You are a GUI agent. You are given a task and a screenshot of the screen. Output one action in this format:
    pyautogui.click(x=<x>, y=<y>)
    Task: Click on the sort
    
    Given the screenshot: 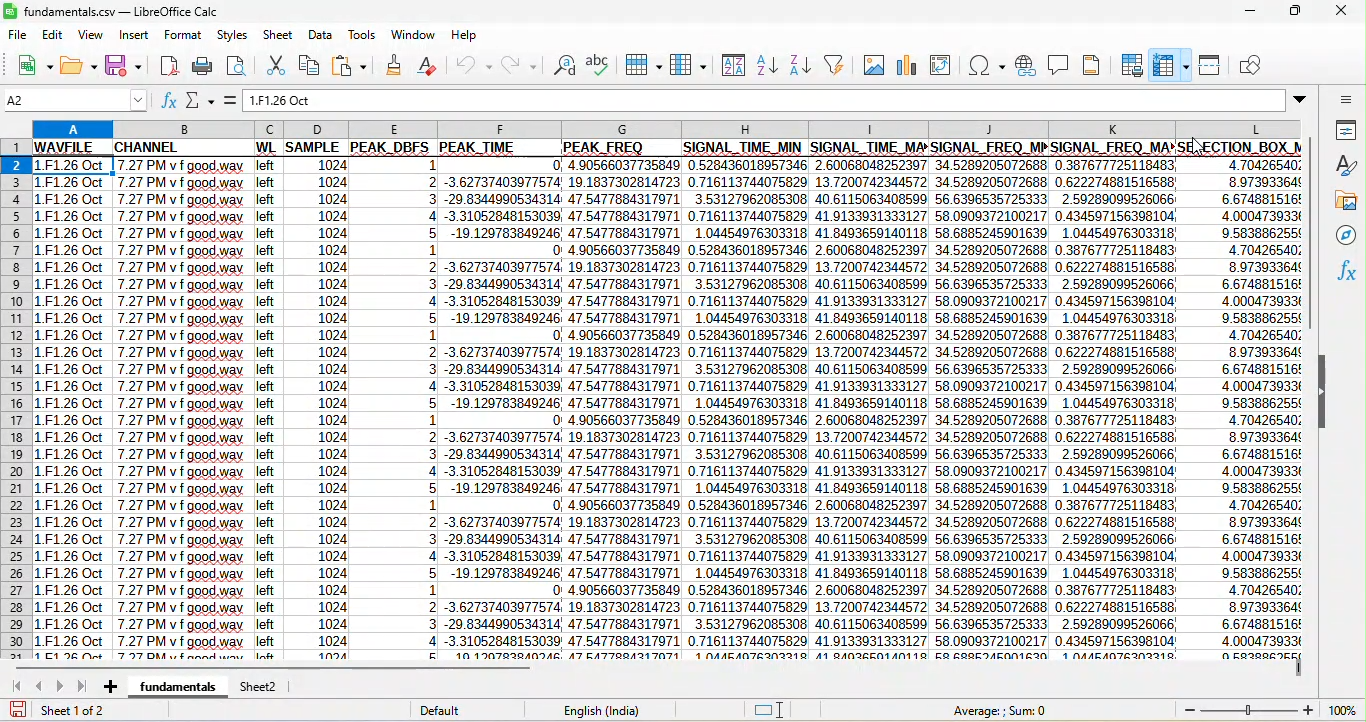 What is the action you would take?
    pyautogui.click(x=730, y=66)
    